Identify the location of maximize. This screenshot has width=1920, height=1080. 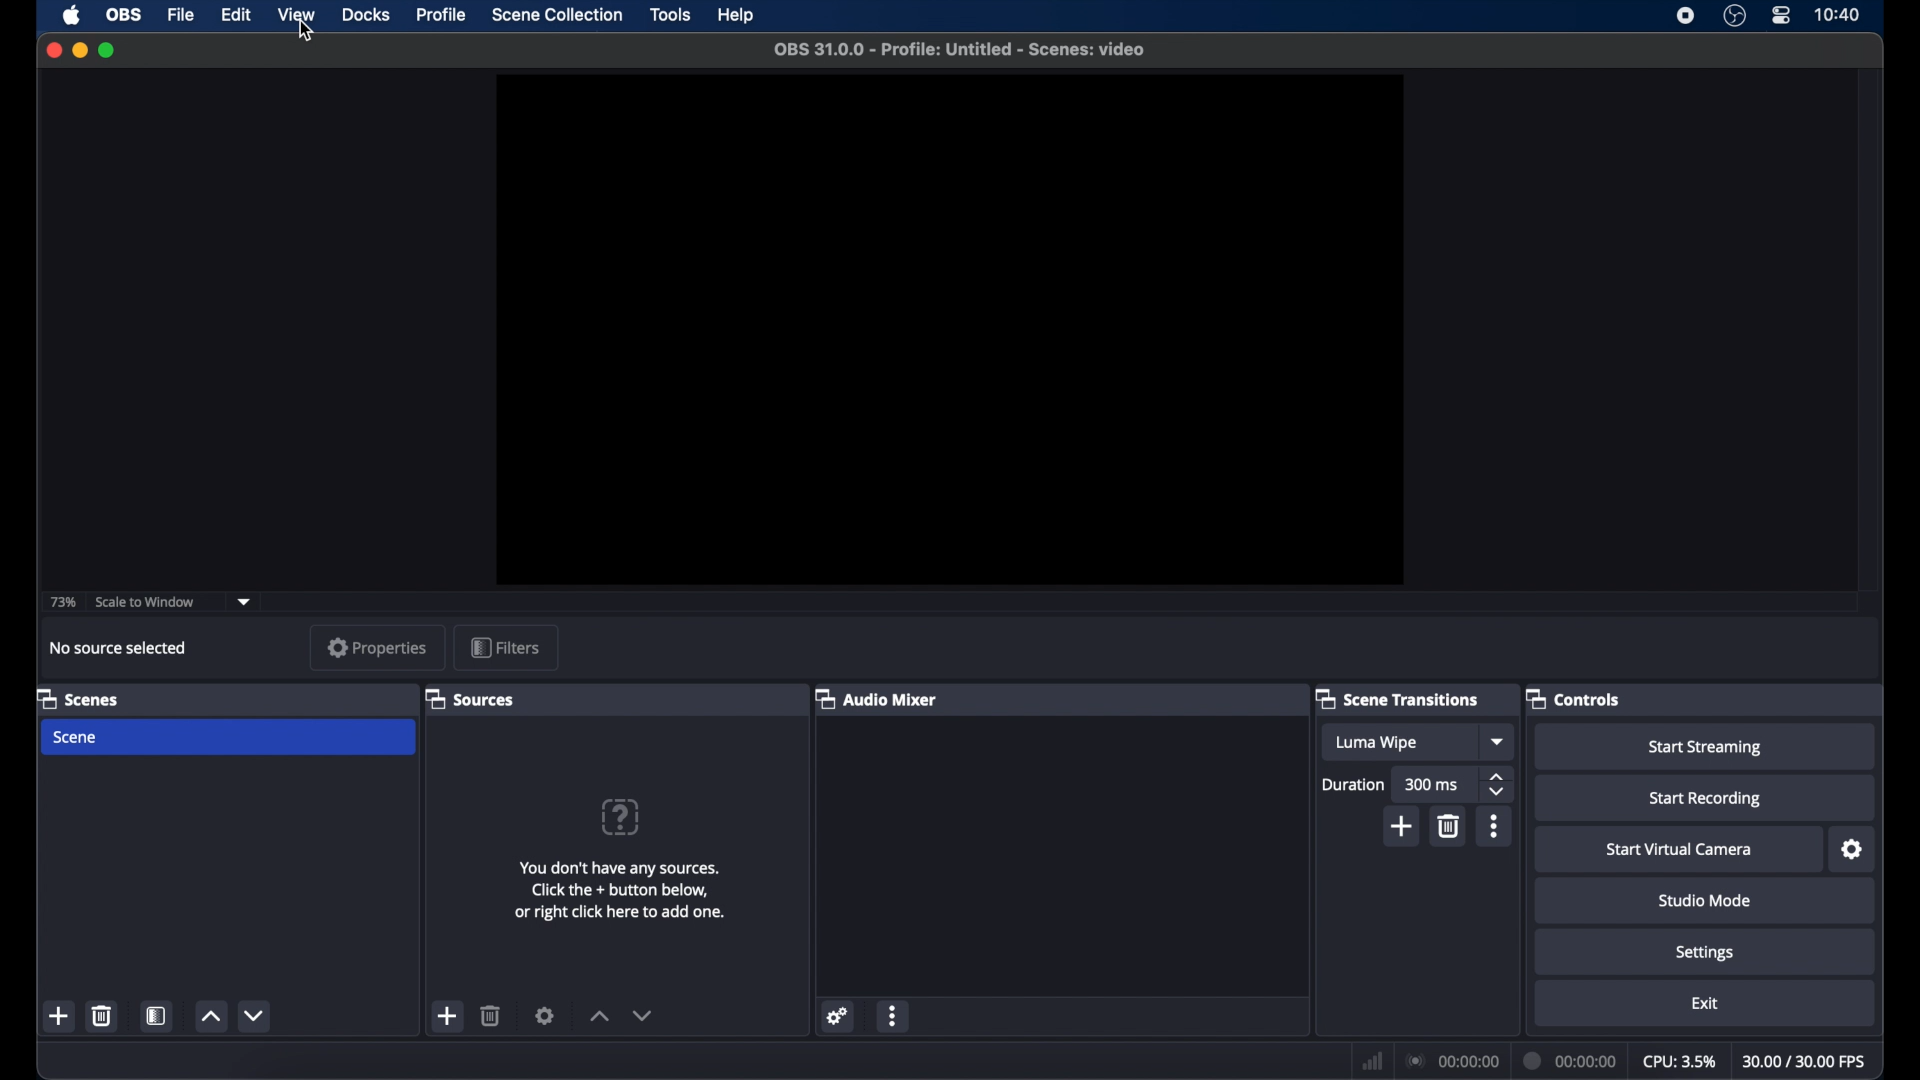
(108, 50).